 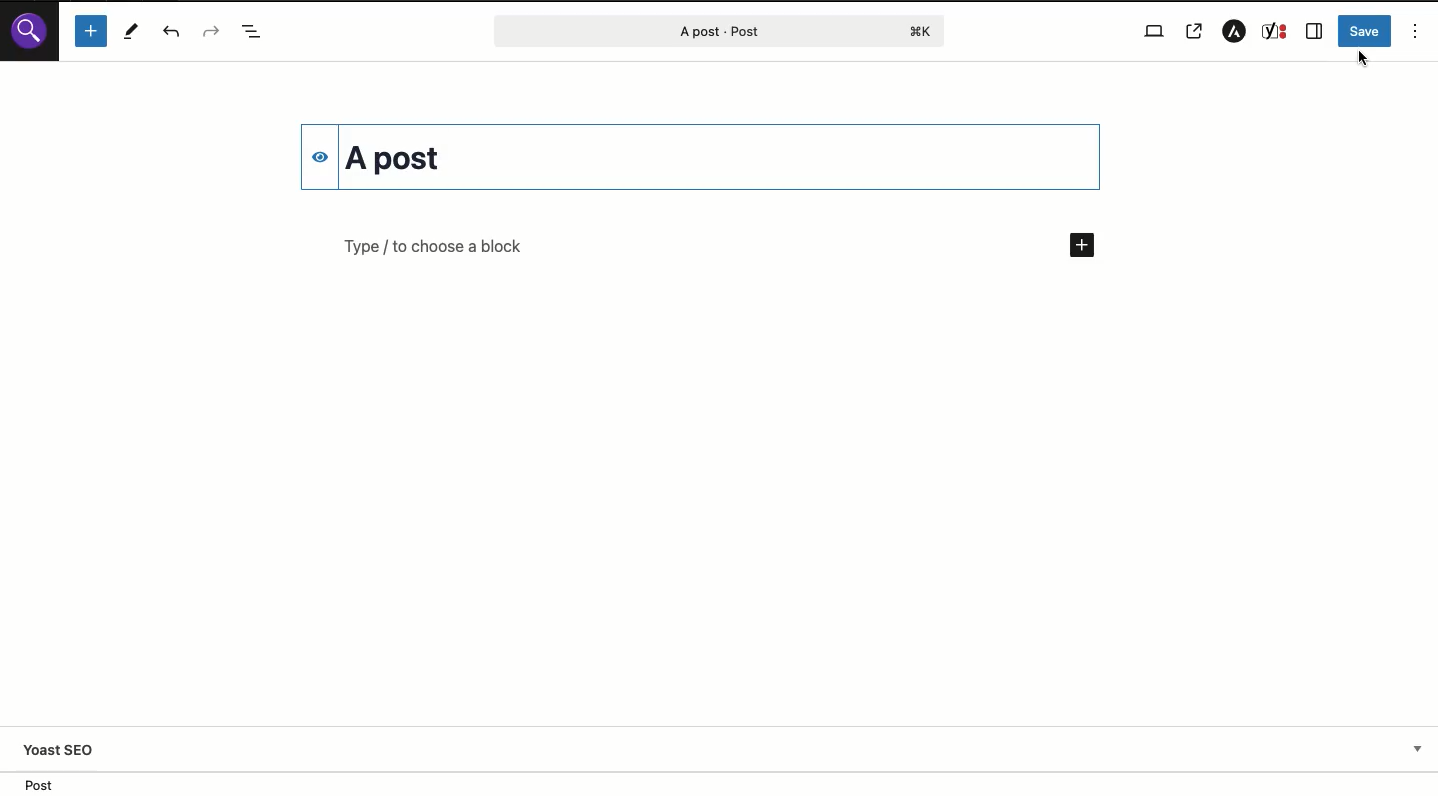 What do you see at coordinates (90, 31) in the screenshot?
I see `Add block` at bounding box center [90, 31].